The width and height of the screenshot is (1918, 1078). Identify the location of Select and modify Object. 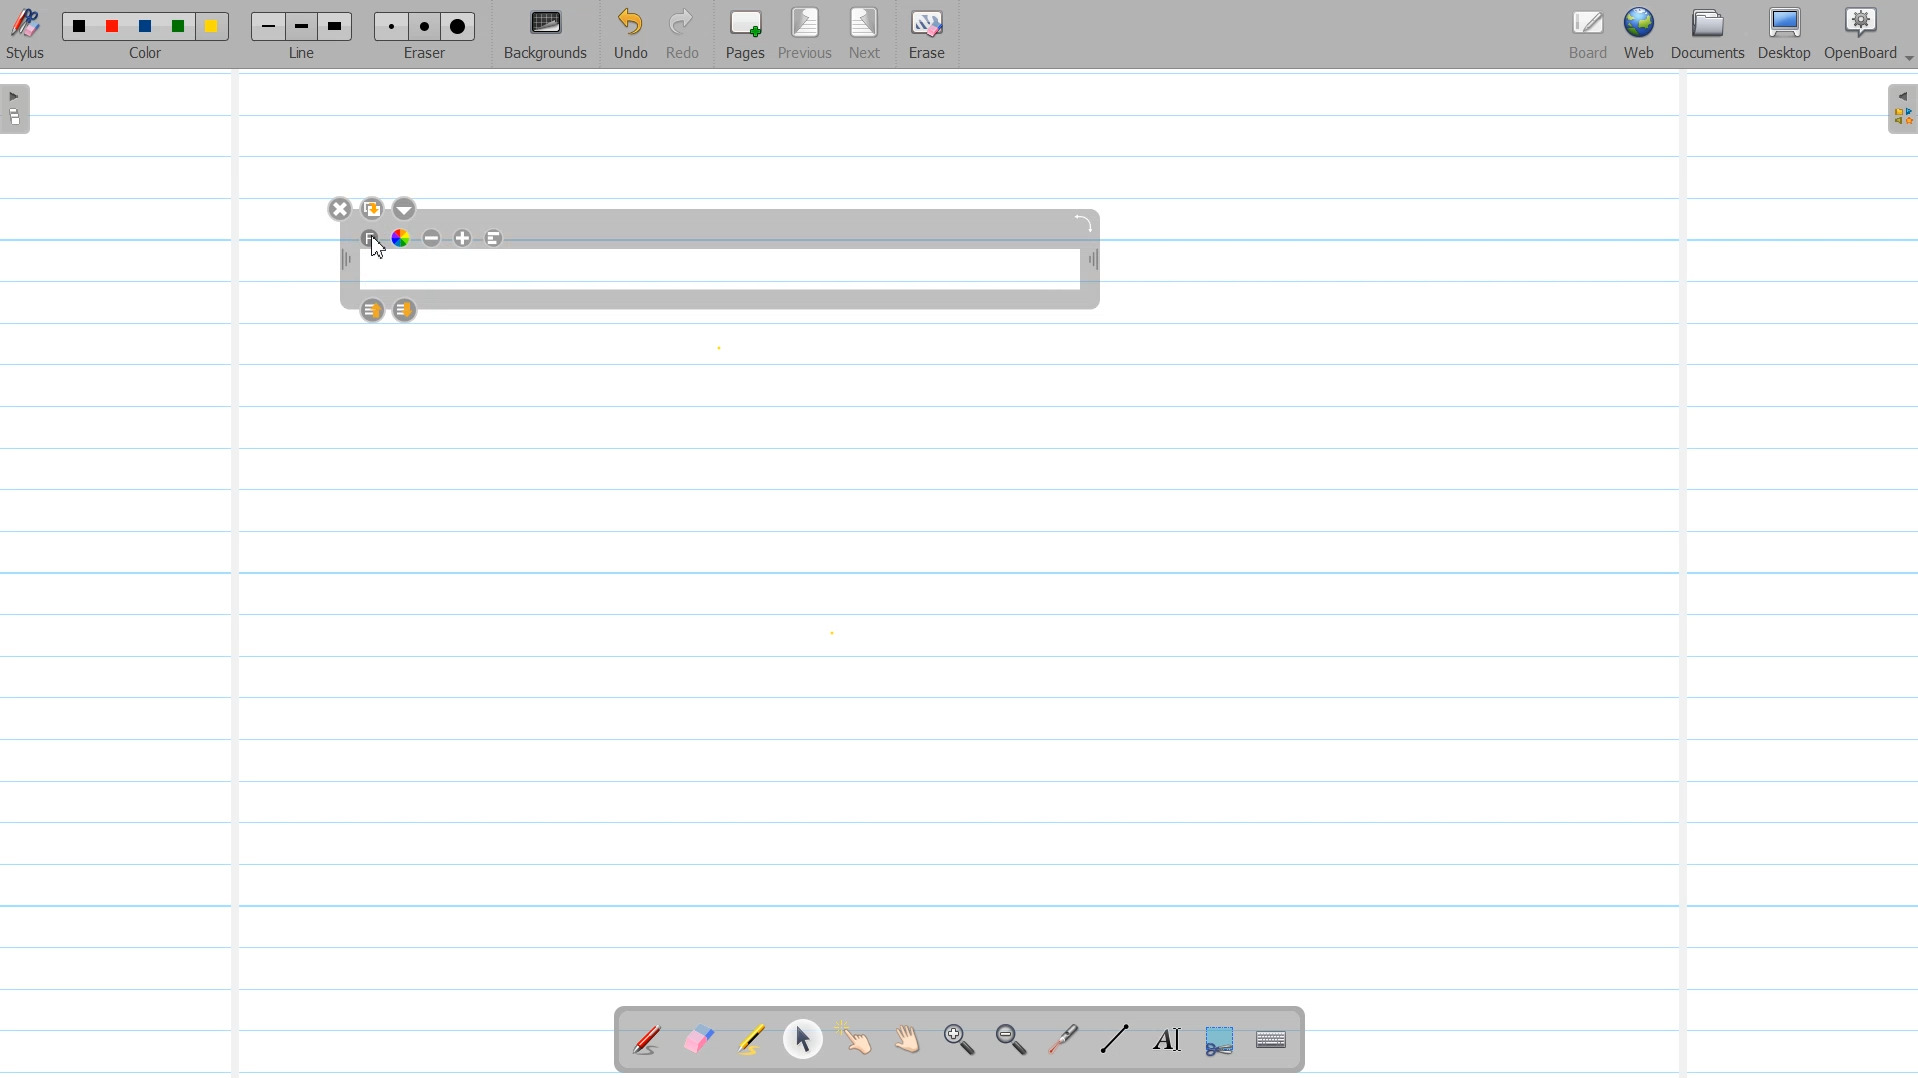
(803, 1039).